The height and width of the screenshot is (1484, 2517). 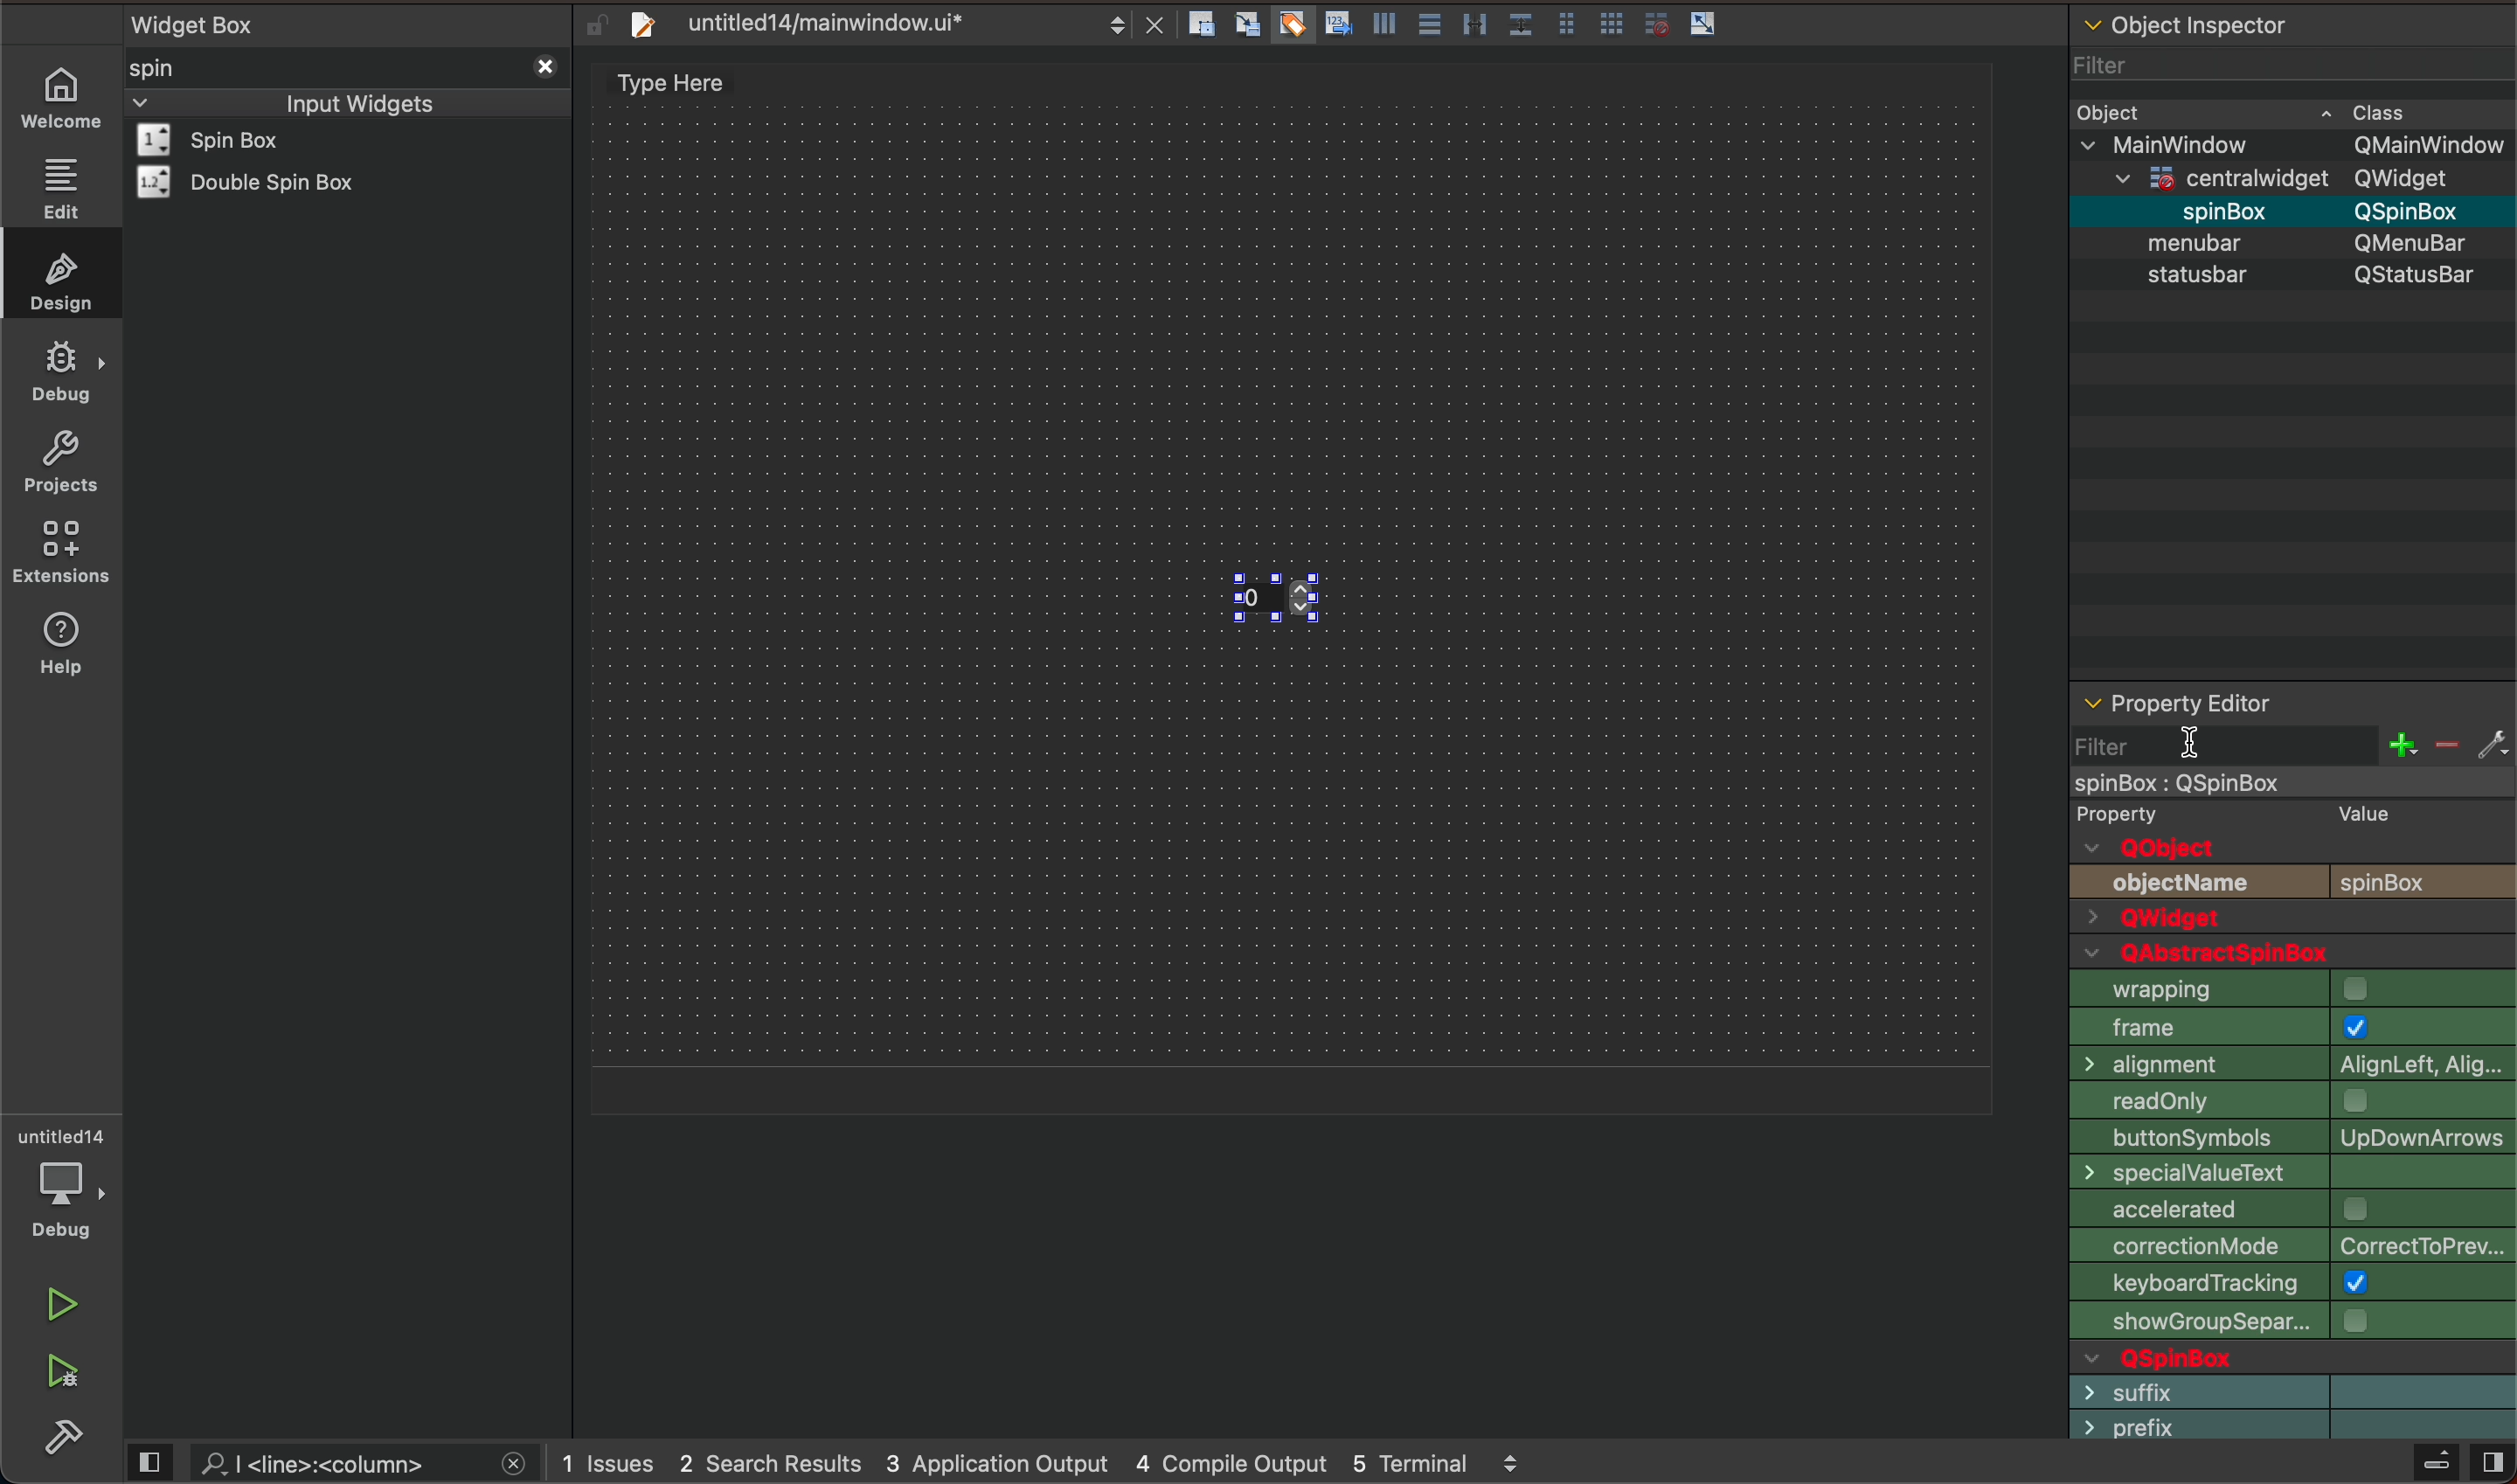 What do you see at coordinates (358, 101) in the screenshot?
I see `inout` at bounding box center [358, 101].